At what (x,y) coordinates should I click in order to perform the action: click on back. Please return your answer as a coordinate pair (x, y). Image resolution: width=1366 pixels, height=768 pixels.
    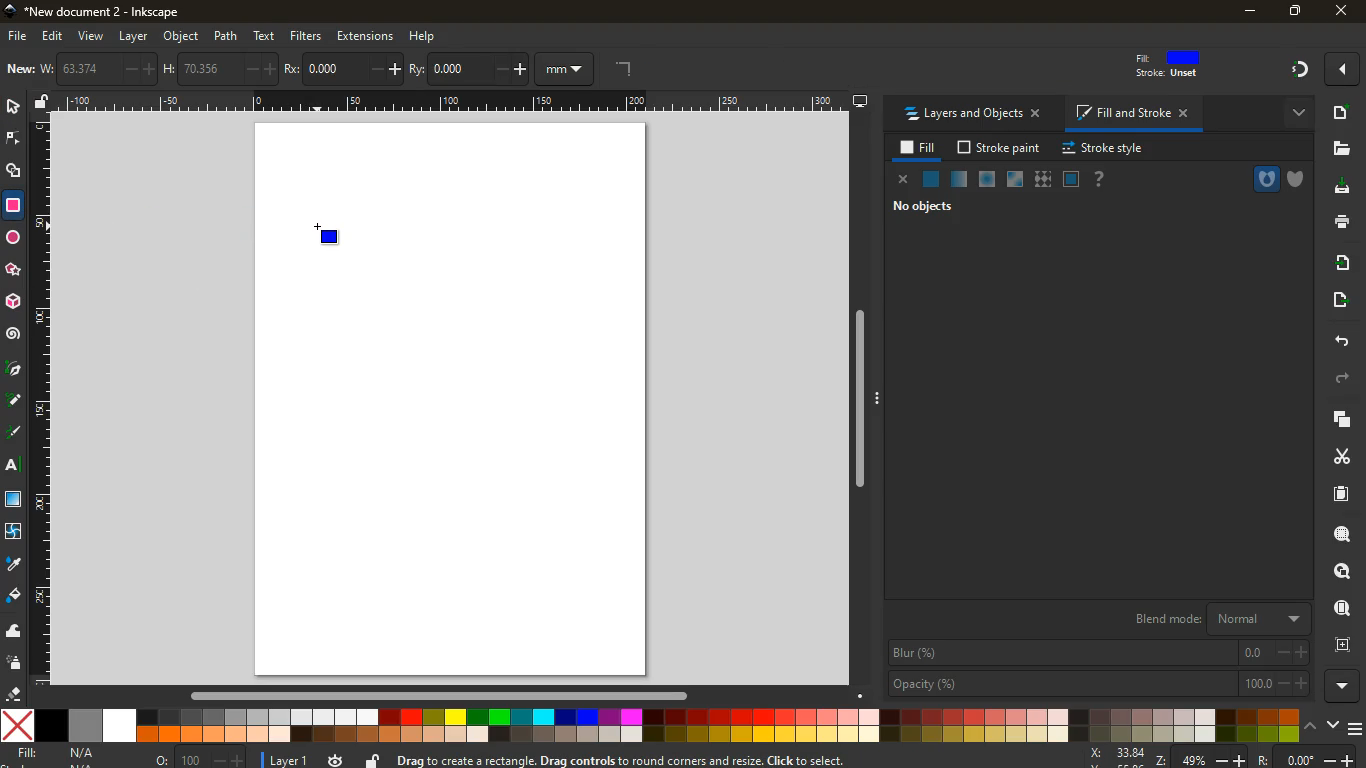
    Looking at the image, I should click on (1340, 338).